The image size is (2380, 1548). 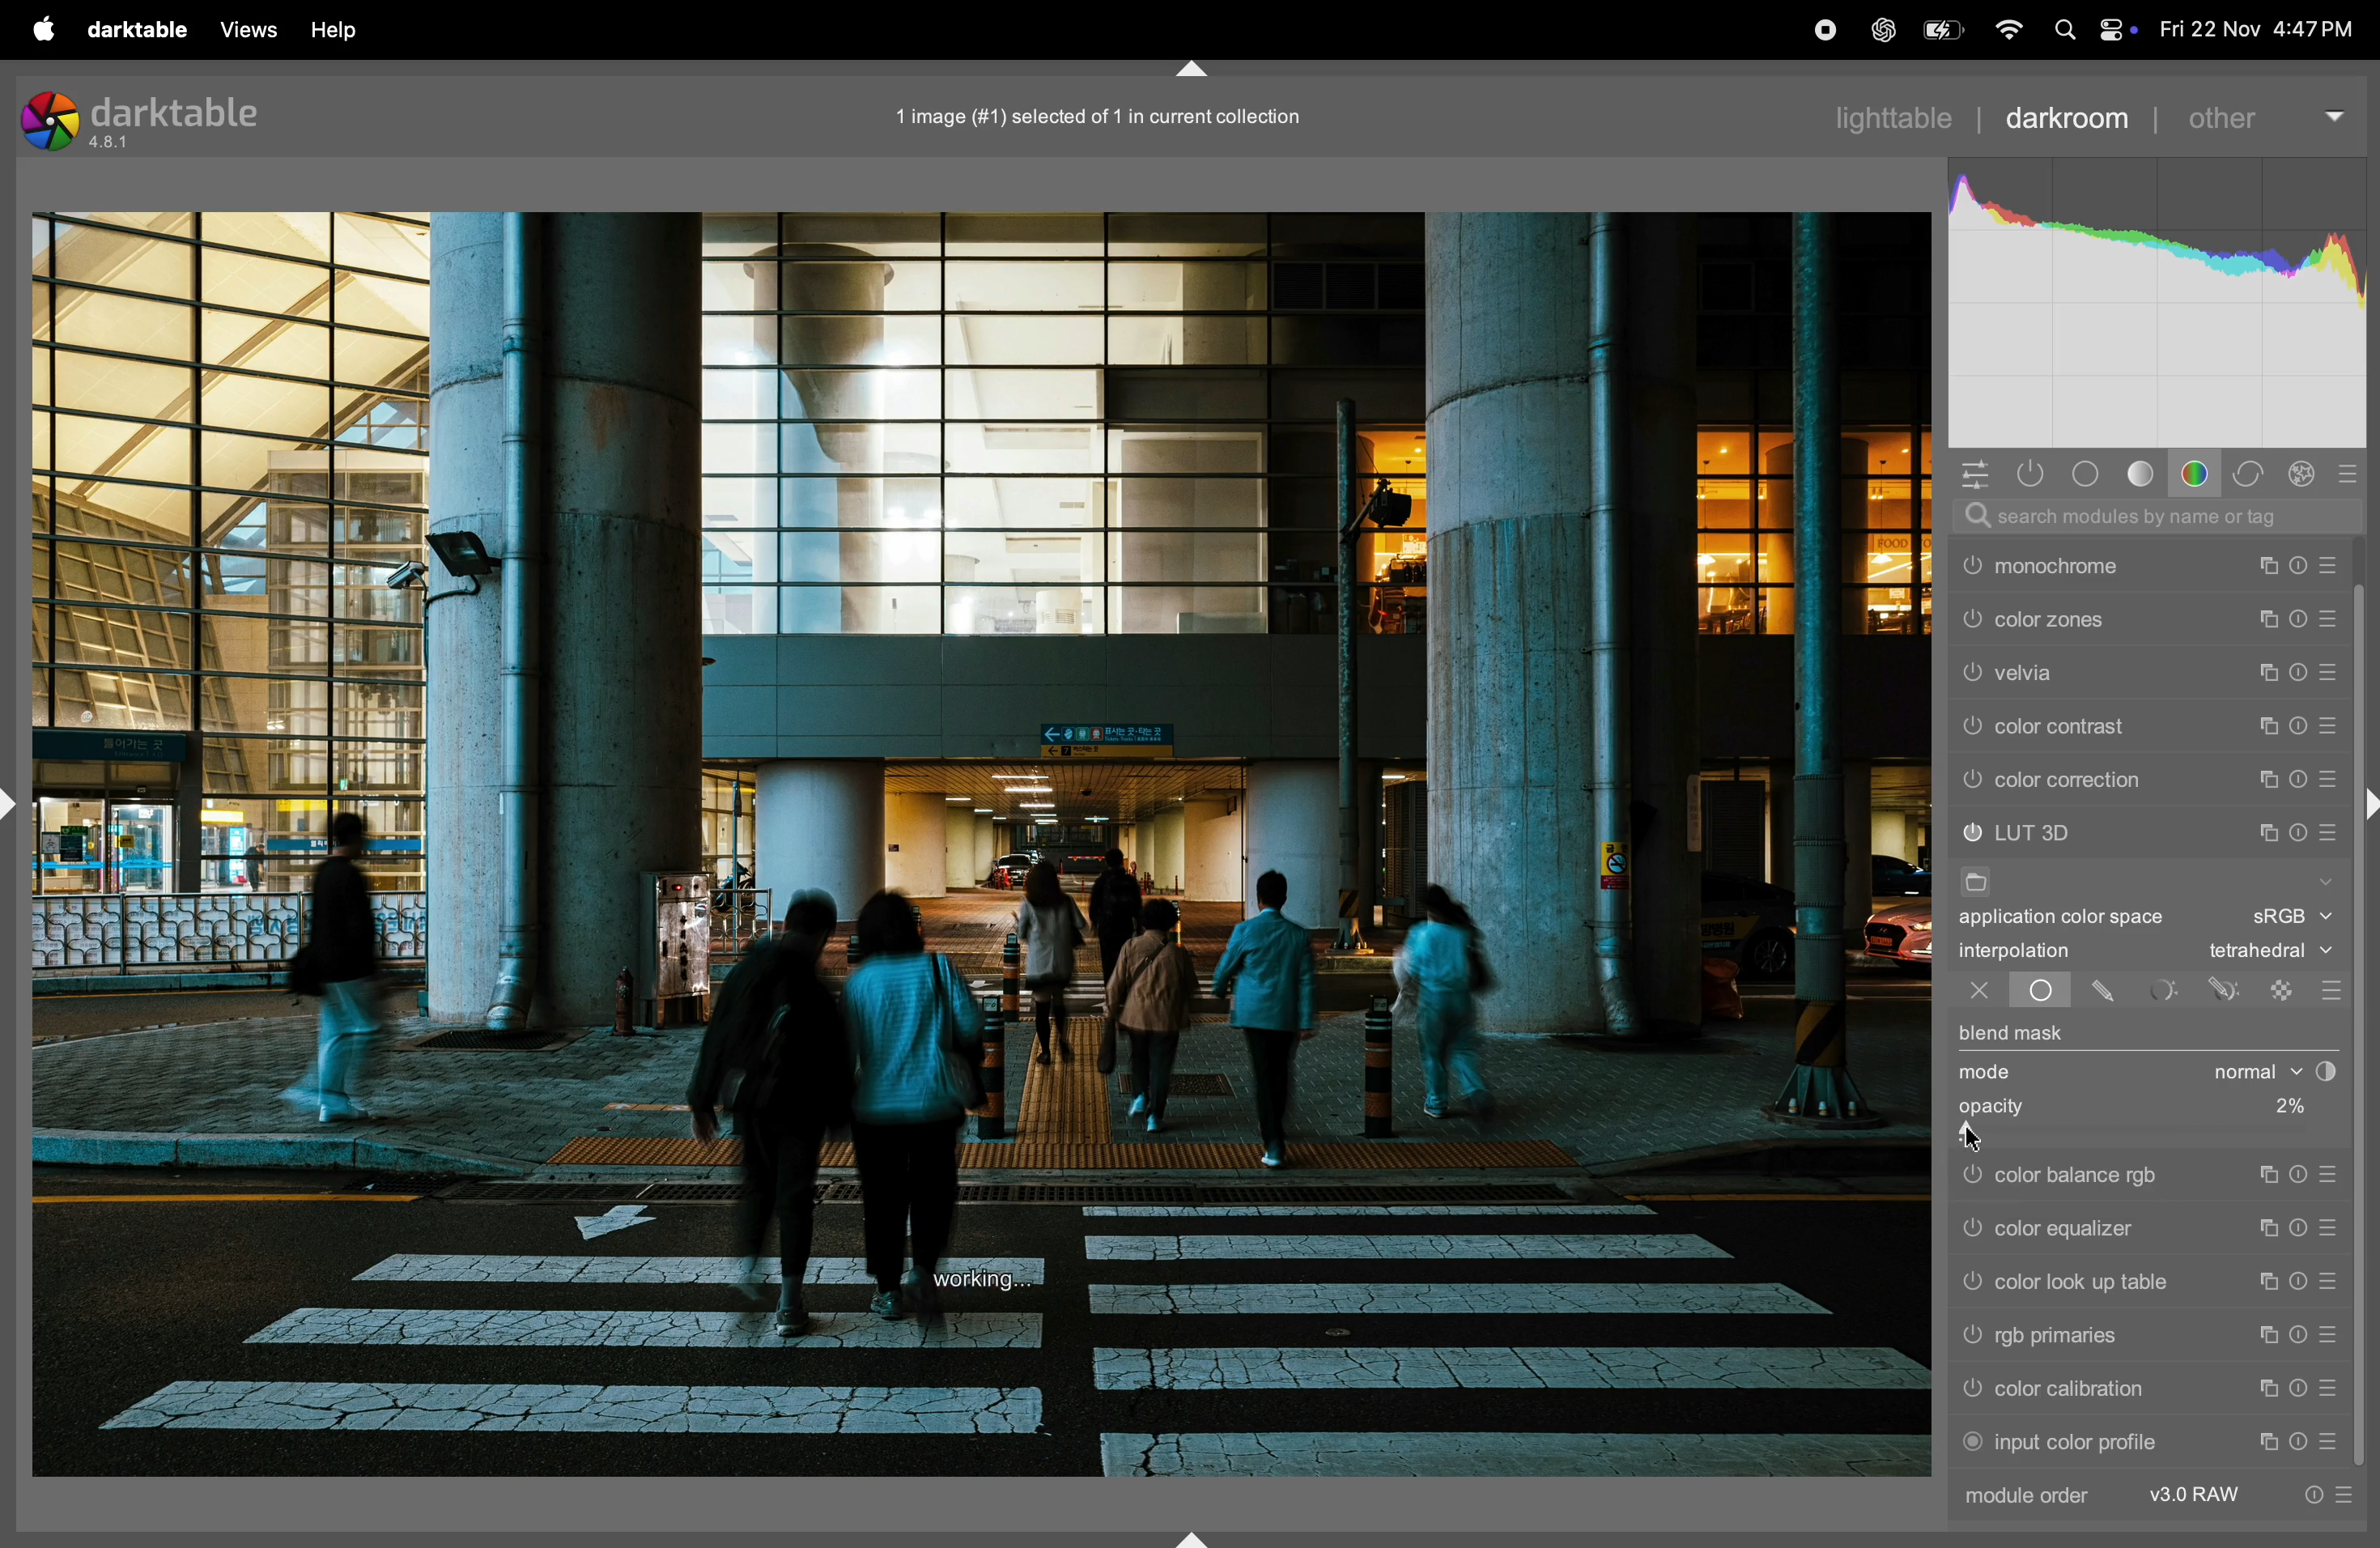 I want to click on reset, so click(x=2300, y=778).